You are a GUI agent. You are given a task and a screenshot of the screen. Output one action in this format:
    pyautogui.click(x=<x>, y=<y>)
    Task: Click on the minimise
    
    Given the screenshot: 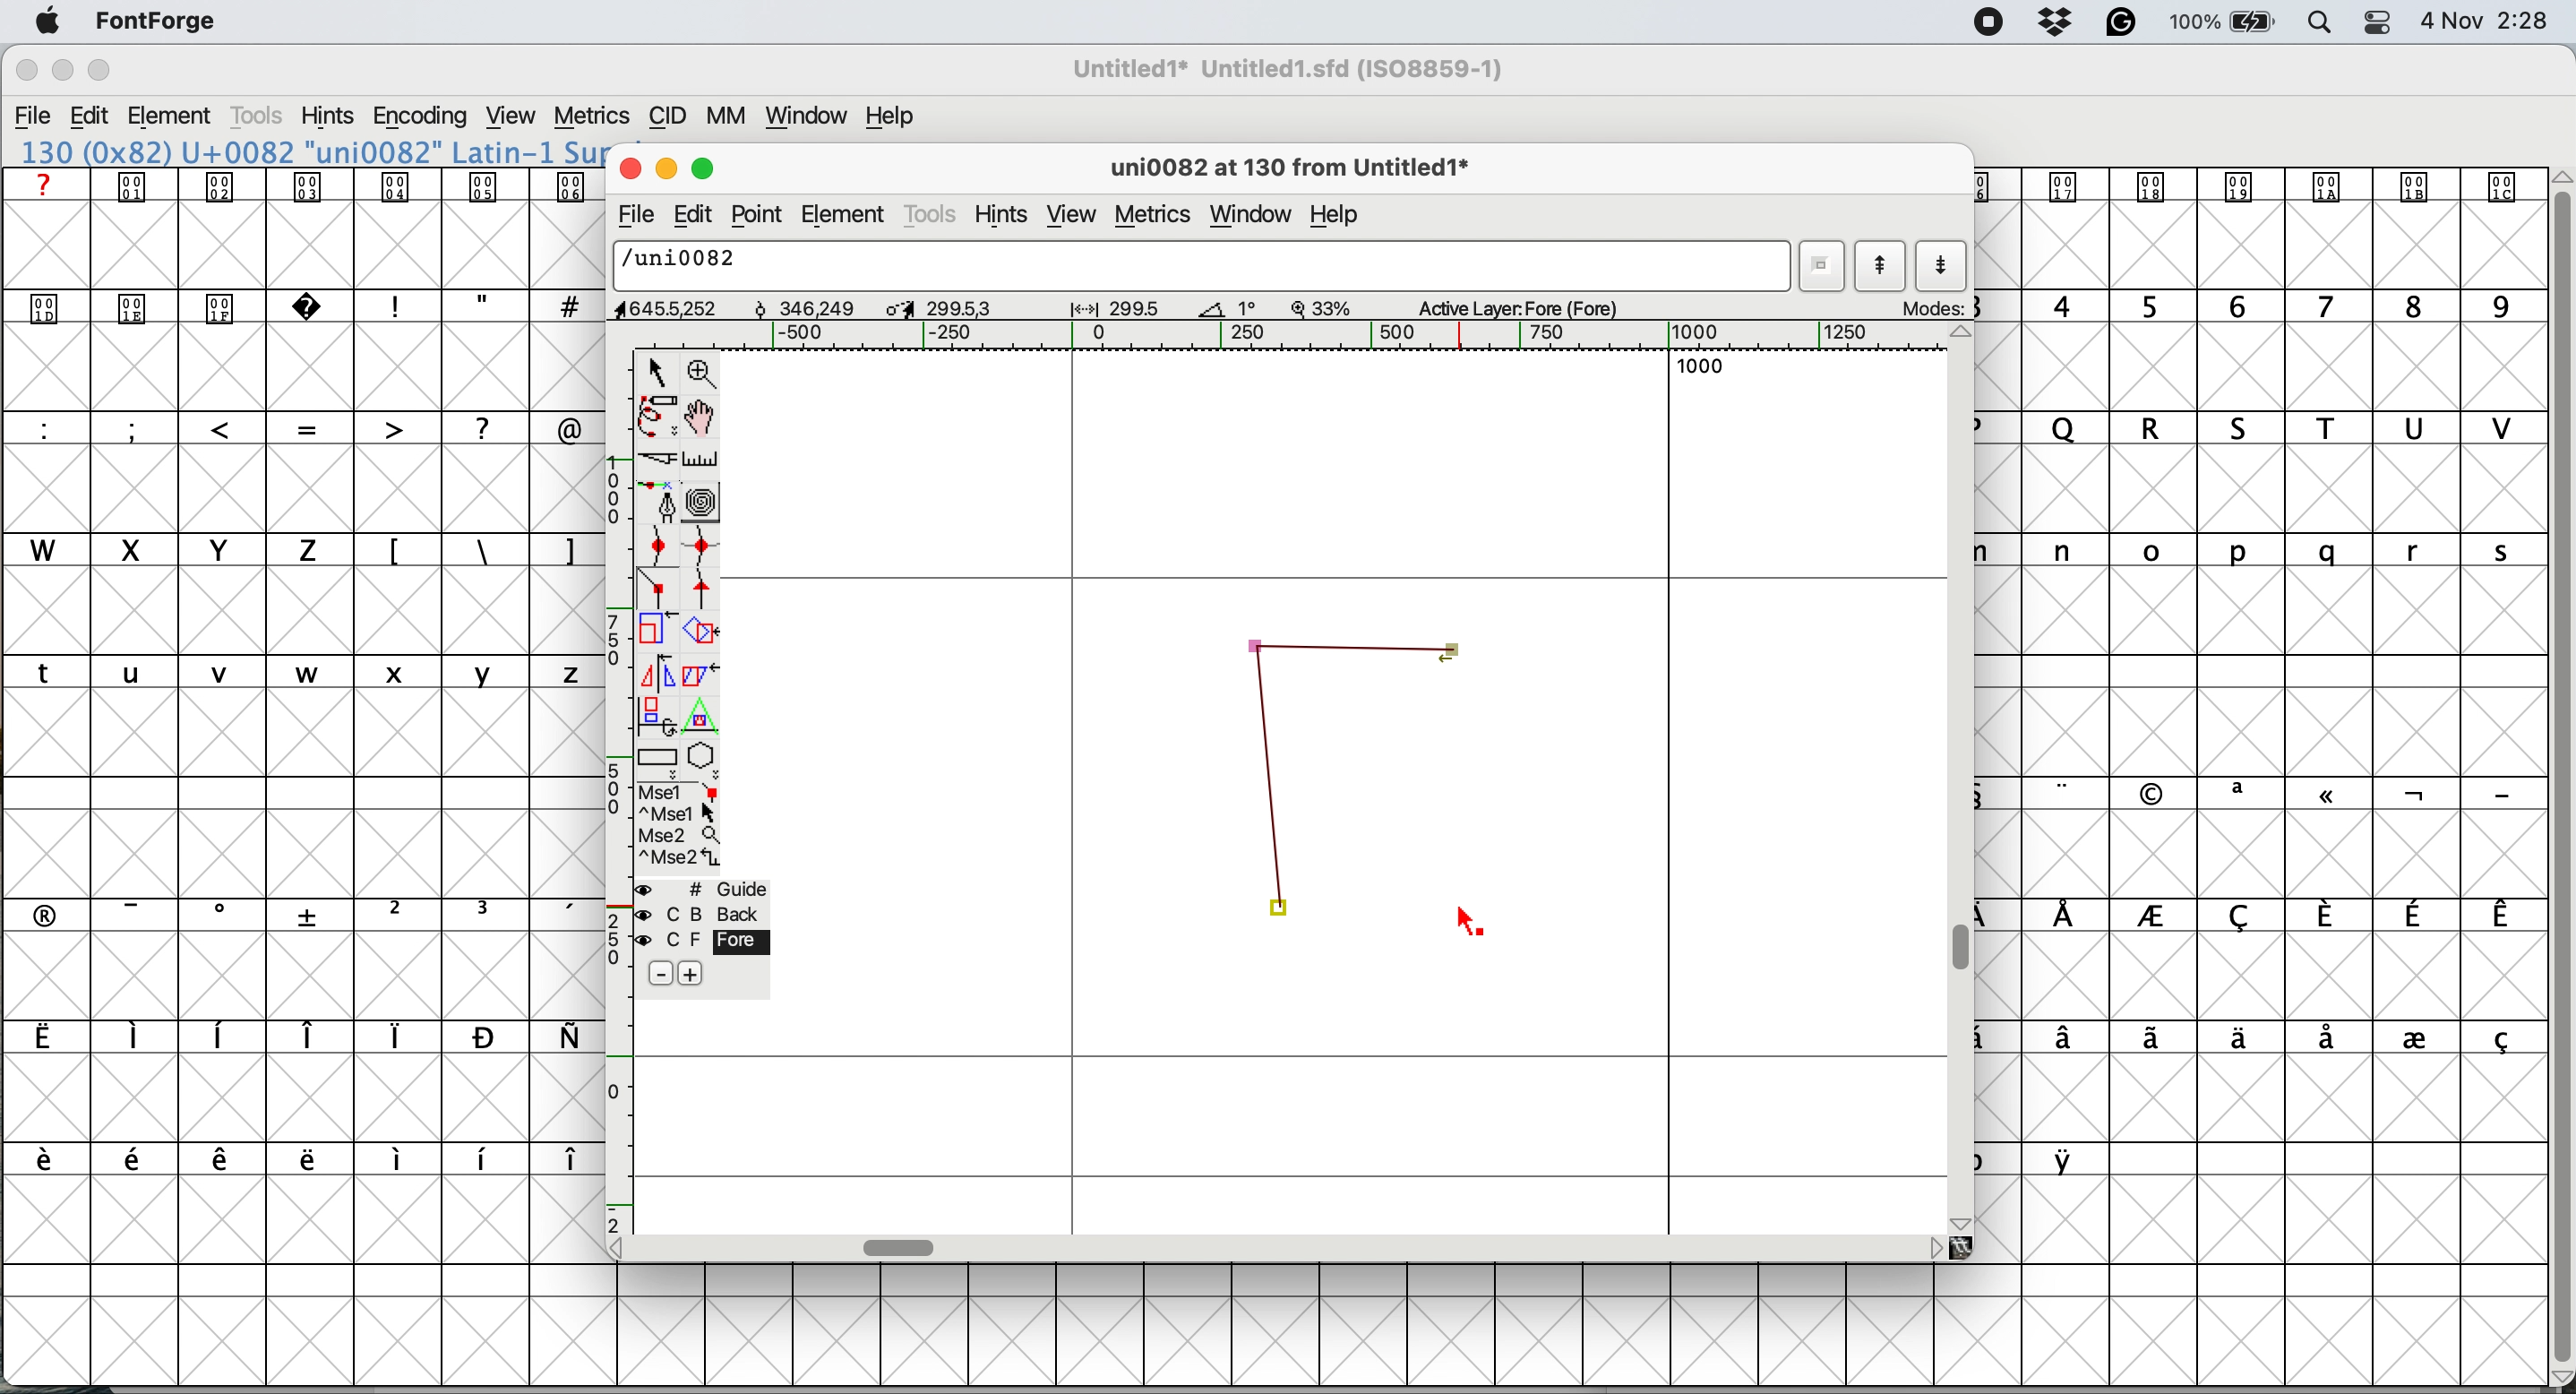 What is the action you would take?
    pyautogui.click(x=663, y=166)
    